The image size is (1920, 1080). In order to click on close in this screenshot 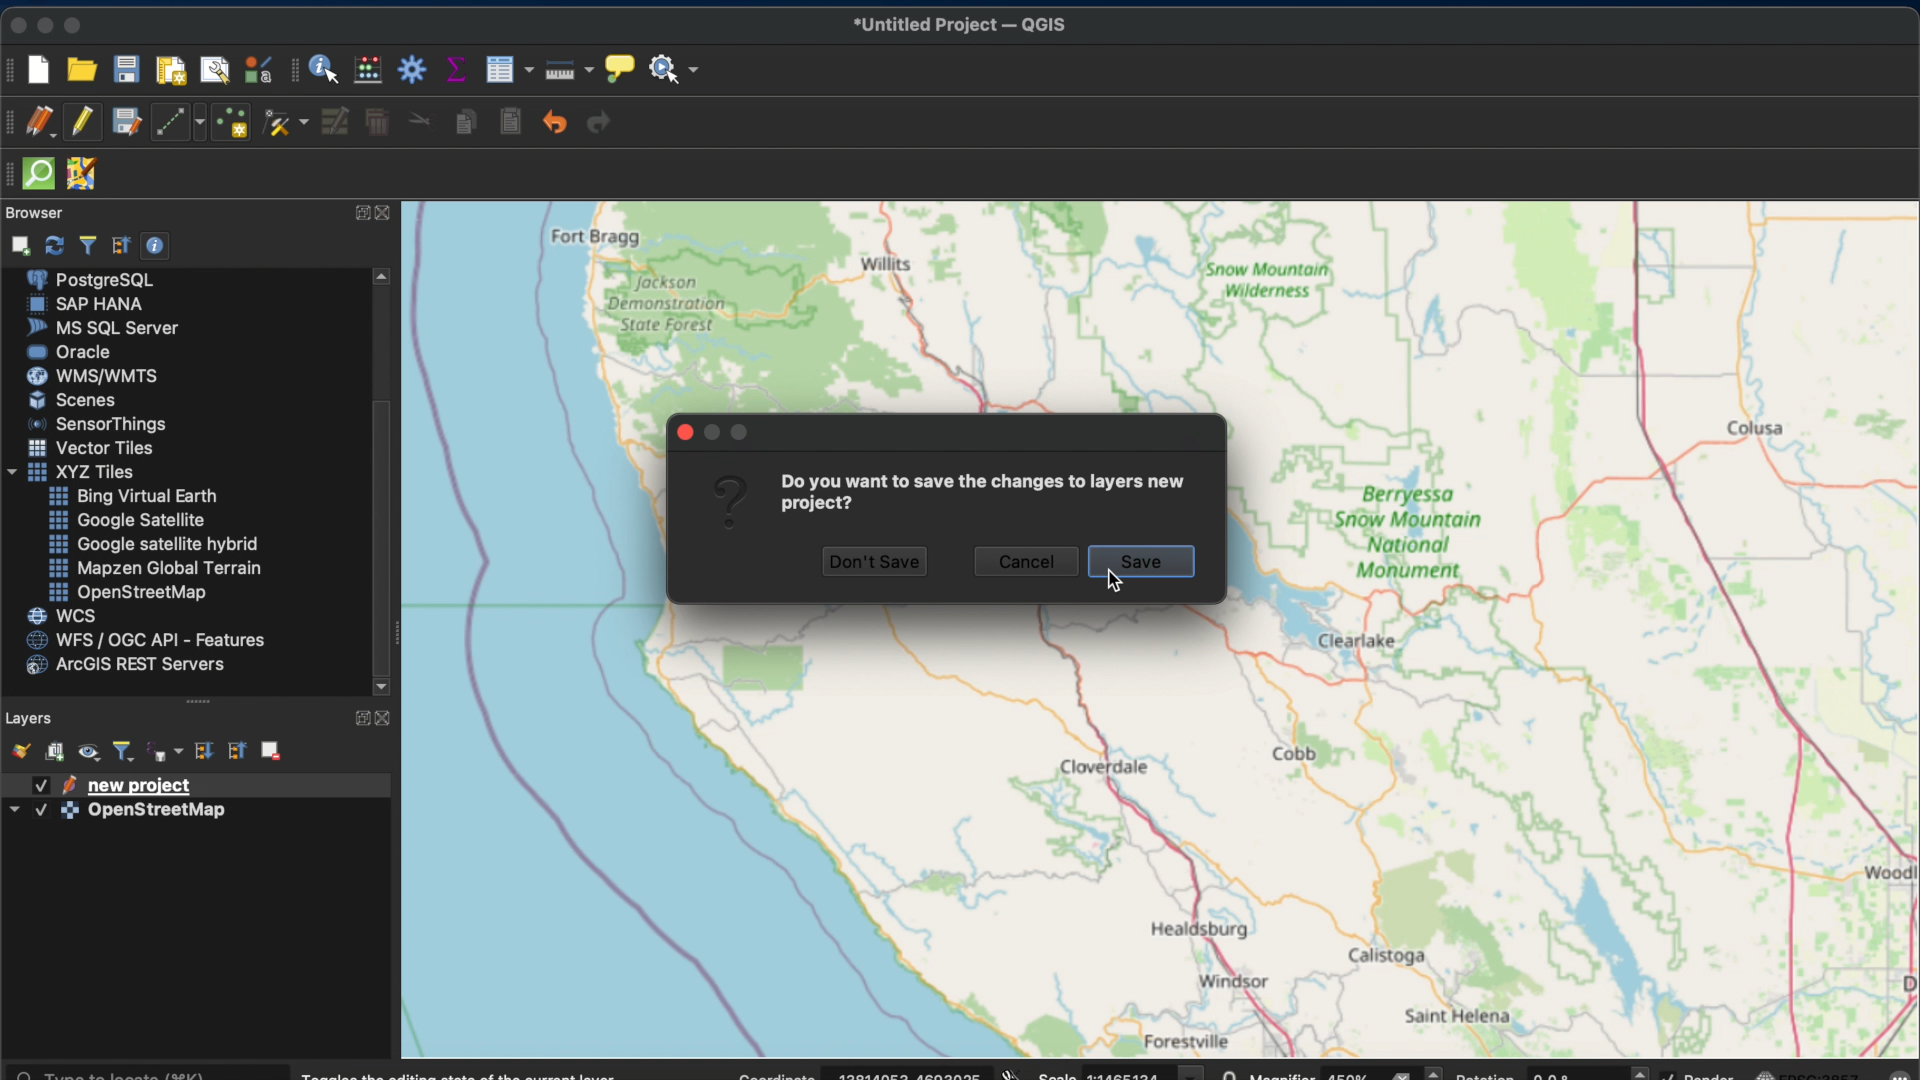, I will do `click(683, 431)`.